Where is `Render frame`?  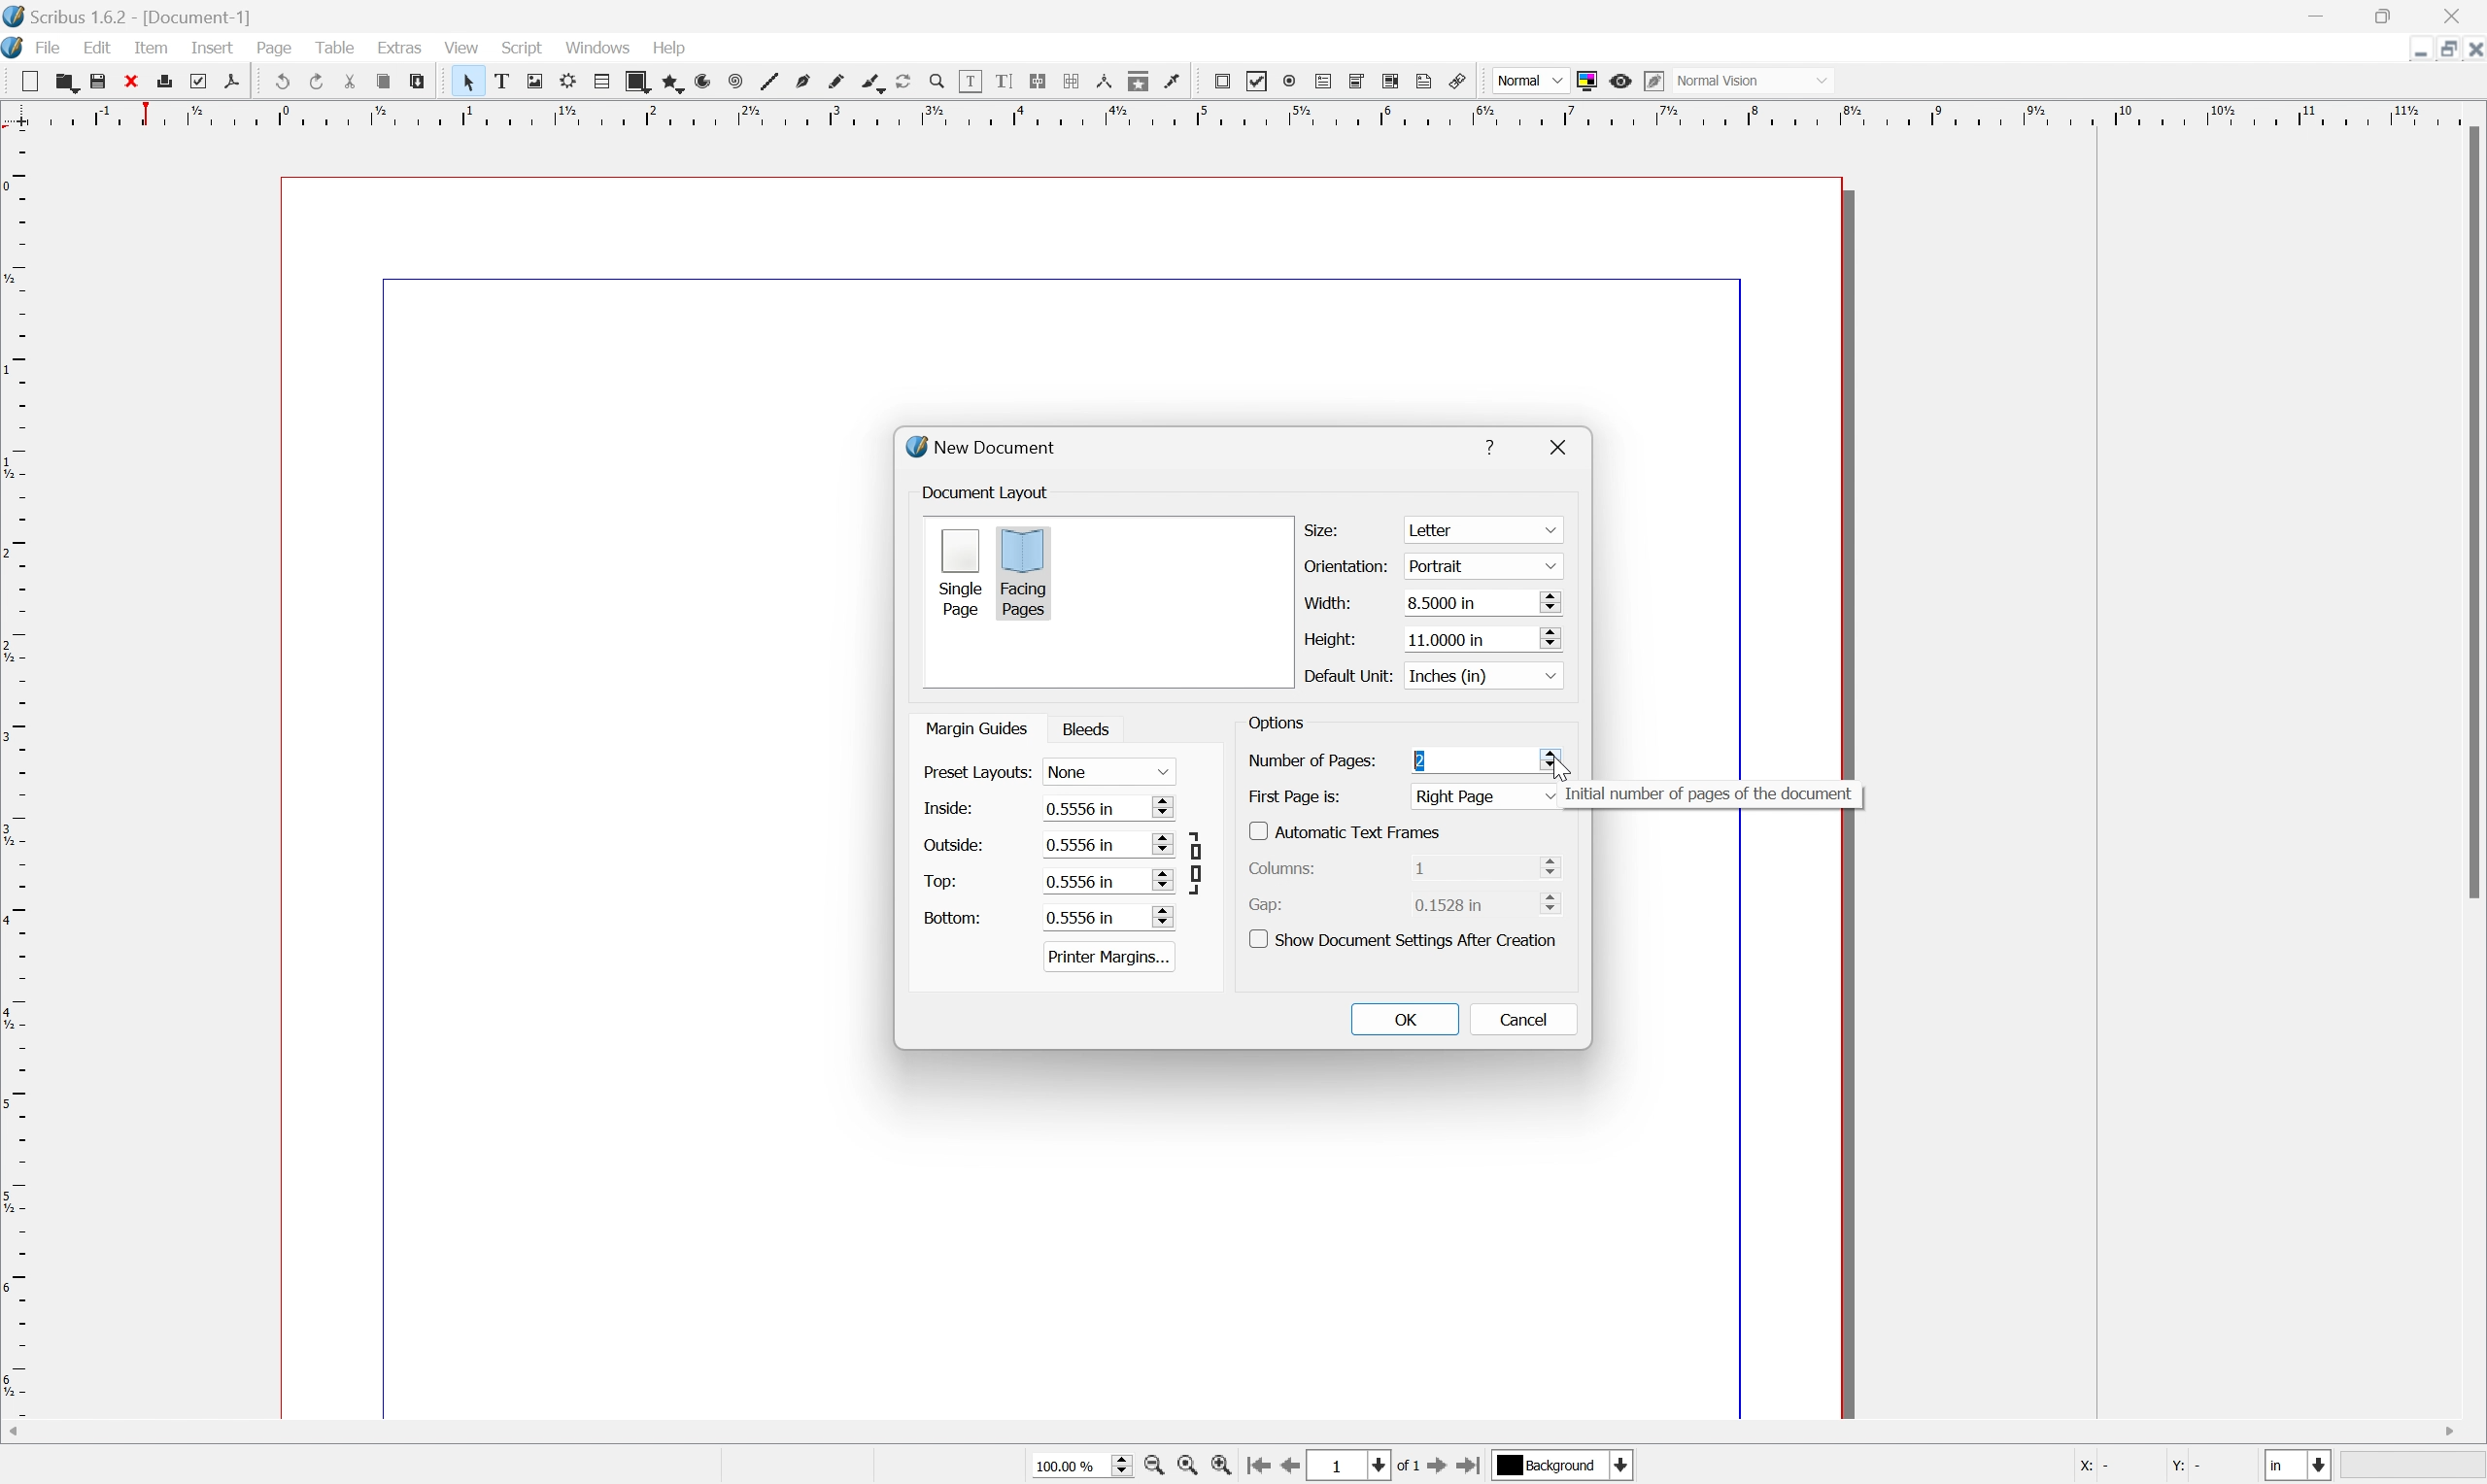
Render frame is located at coordinates (565, 81).